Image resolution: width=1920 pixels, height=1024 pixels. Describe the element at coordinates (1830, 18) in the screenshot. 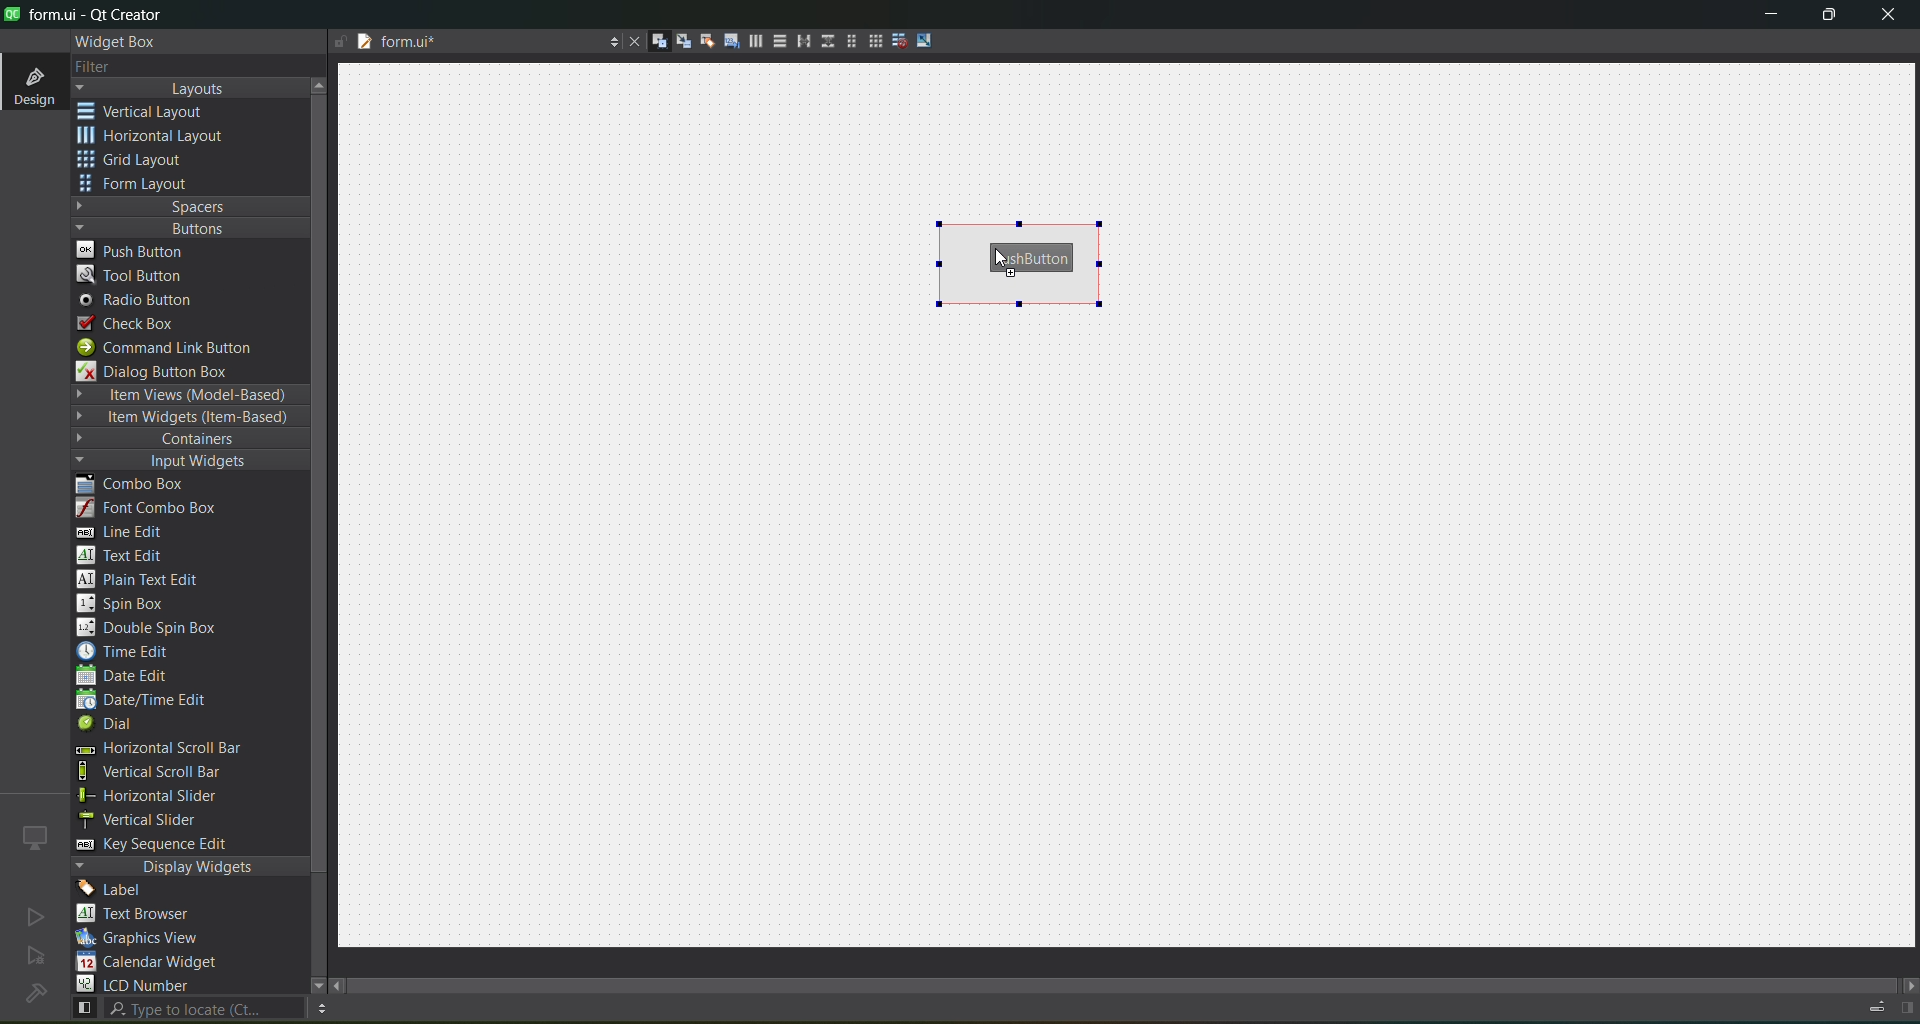

I see `maximize` at that location.